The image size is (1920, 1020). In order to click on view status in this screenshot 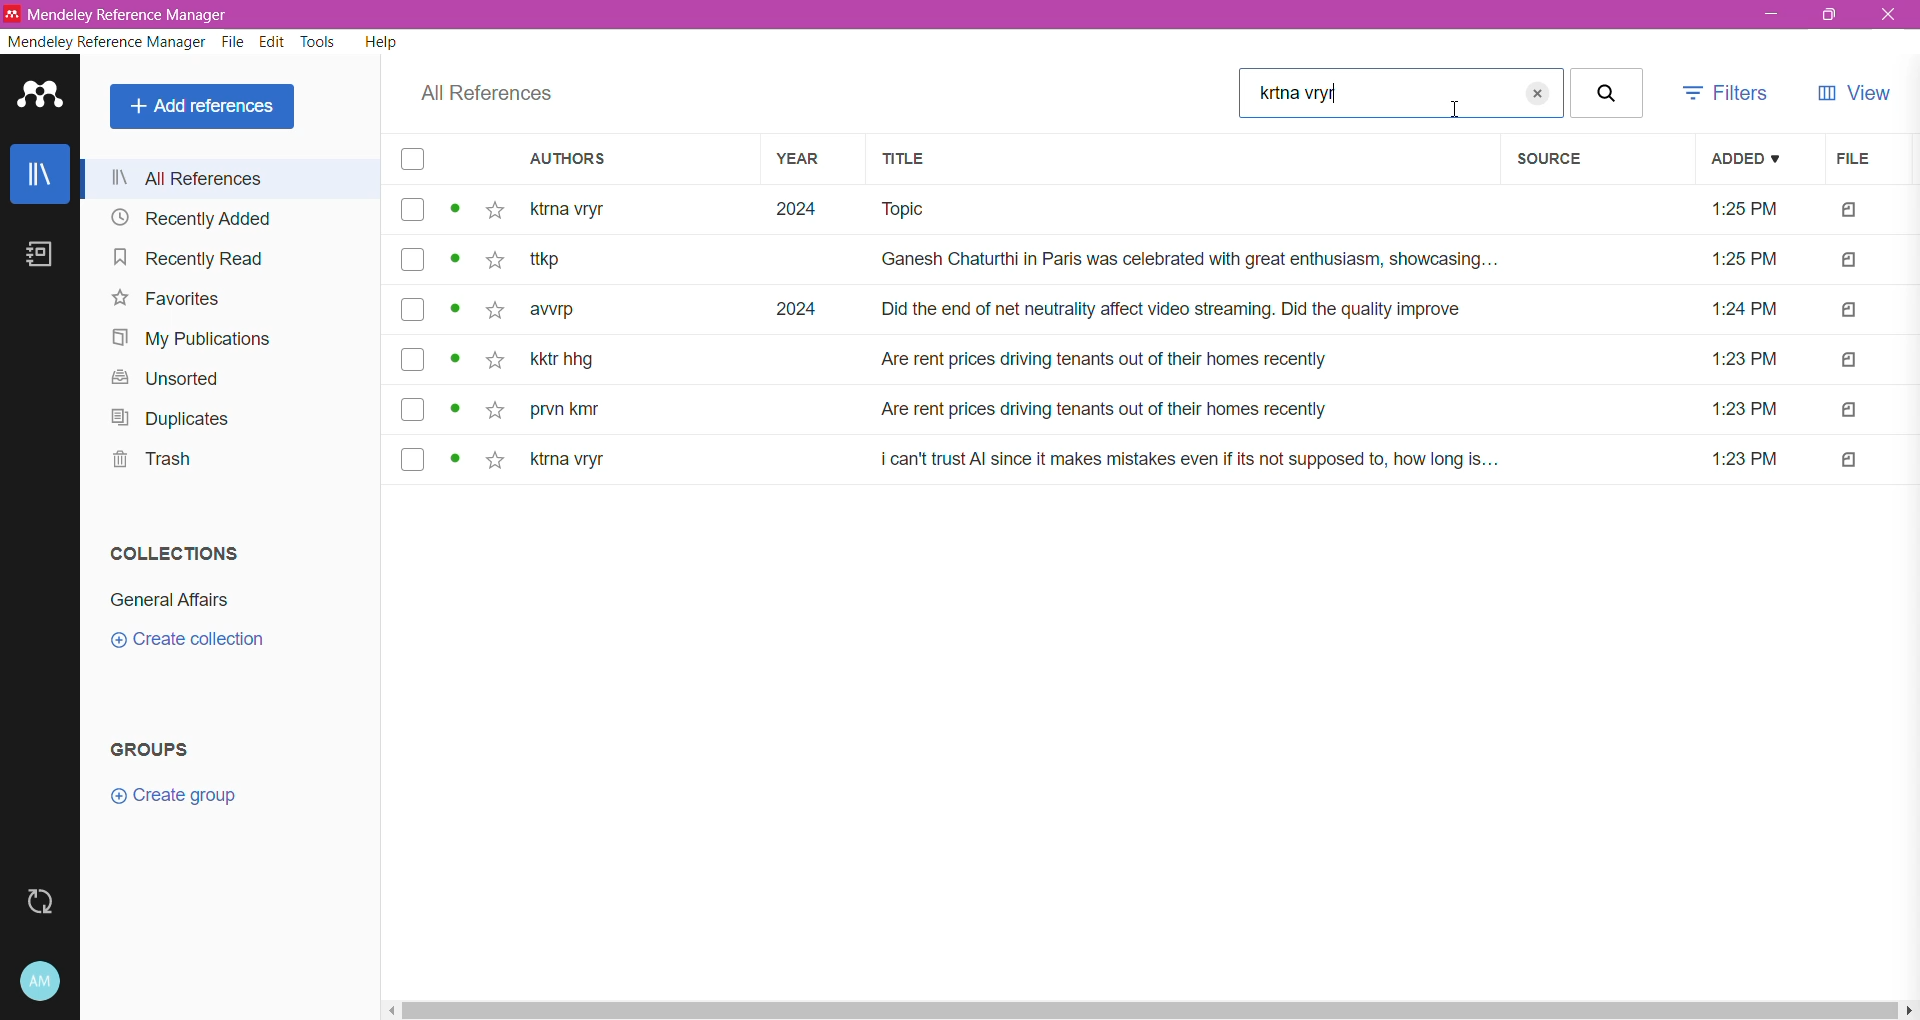, I will do `click(458, 210)`.